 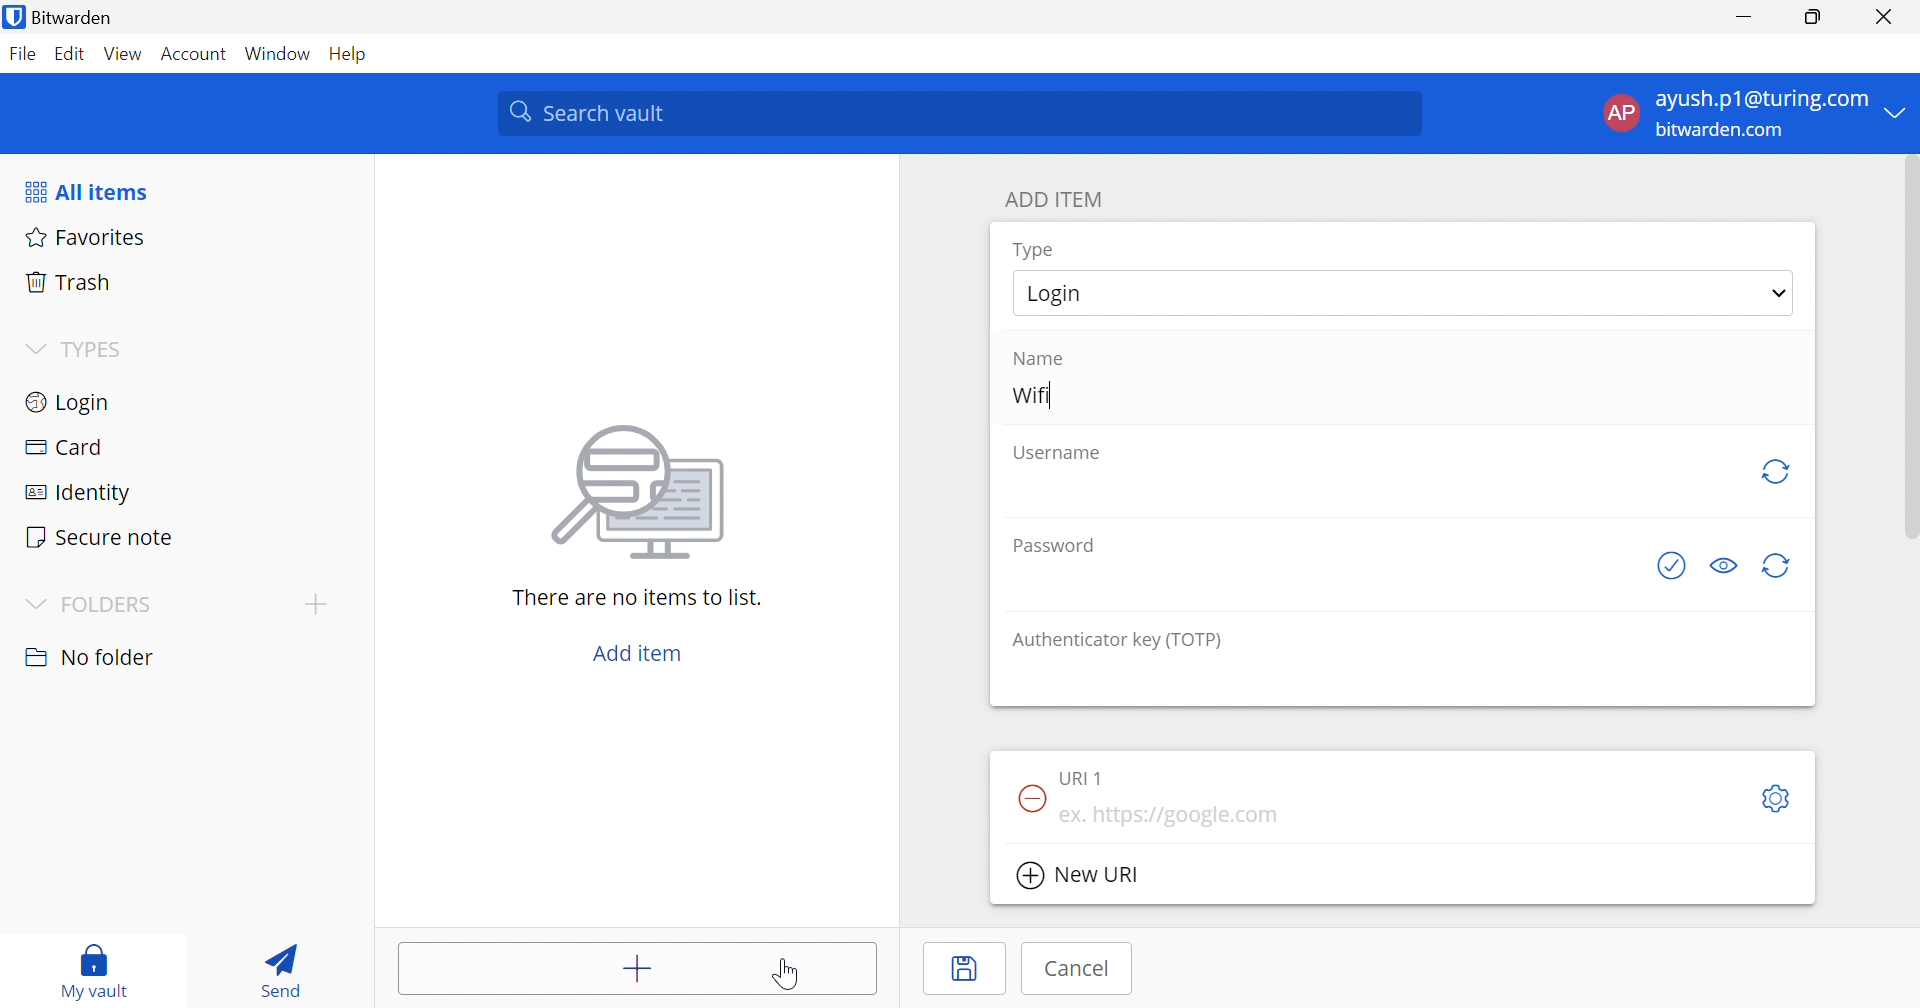 What do you see at coordinates (1079, 968) in the screenshot?
I see `Cancel` at bounding box center [1079, 968].